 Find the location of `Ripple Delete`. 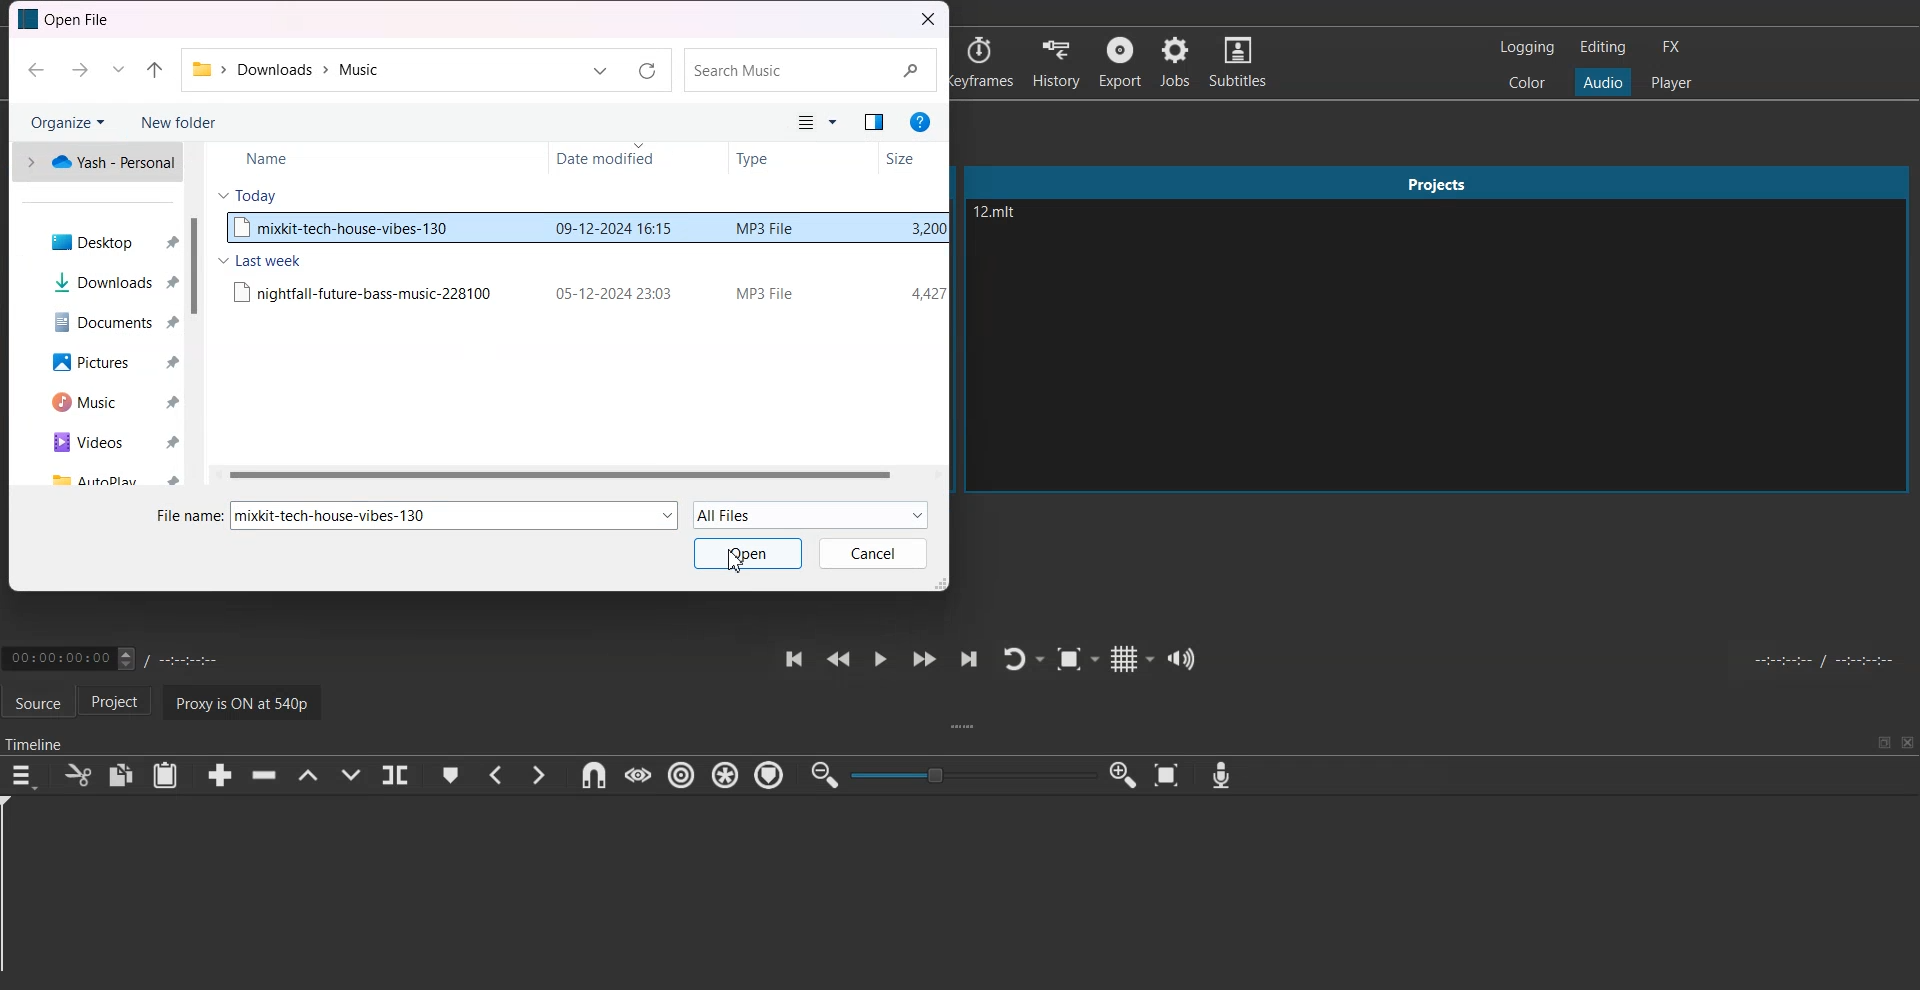

Ripple Delete is located at coordinates (259, 776).